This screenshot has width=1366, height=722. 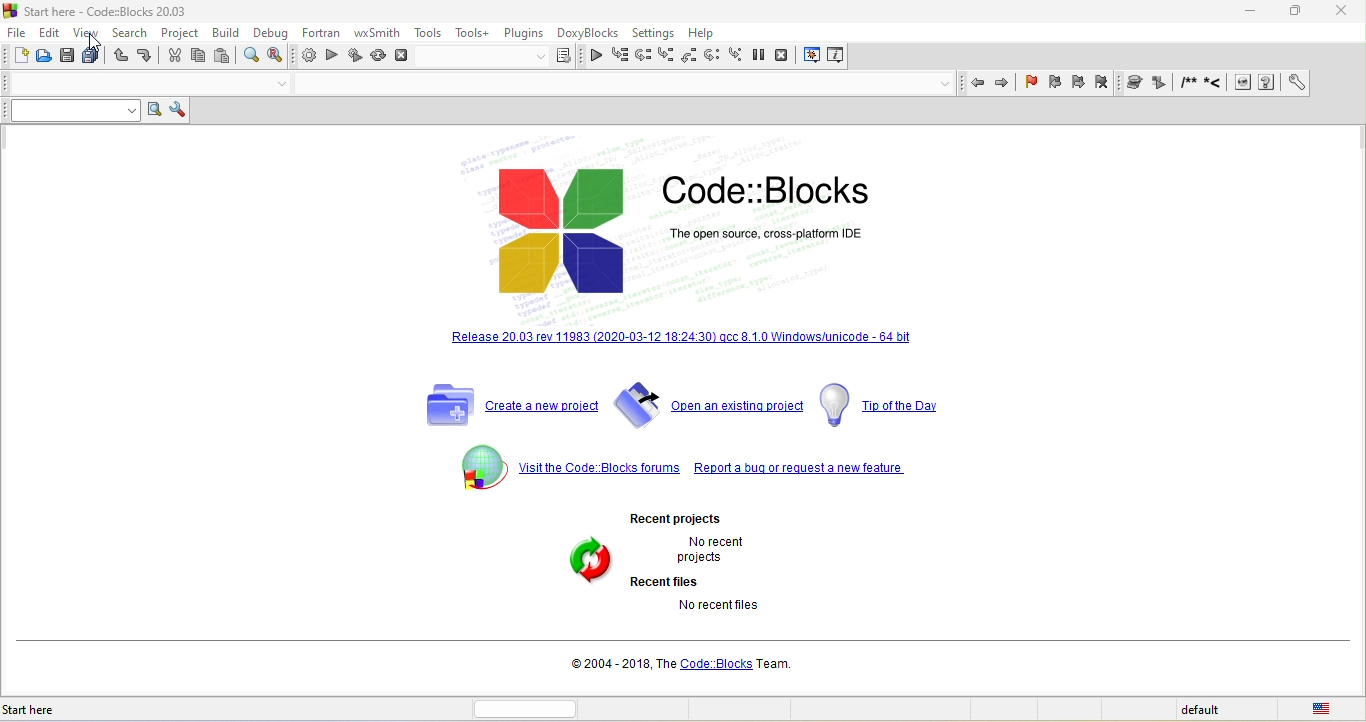 What do you see at coordinates (503, 405) in the screenshot?
I see `create a new project` at bounding box center [503, 405].